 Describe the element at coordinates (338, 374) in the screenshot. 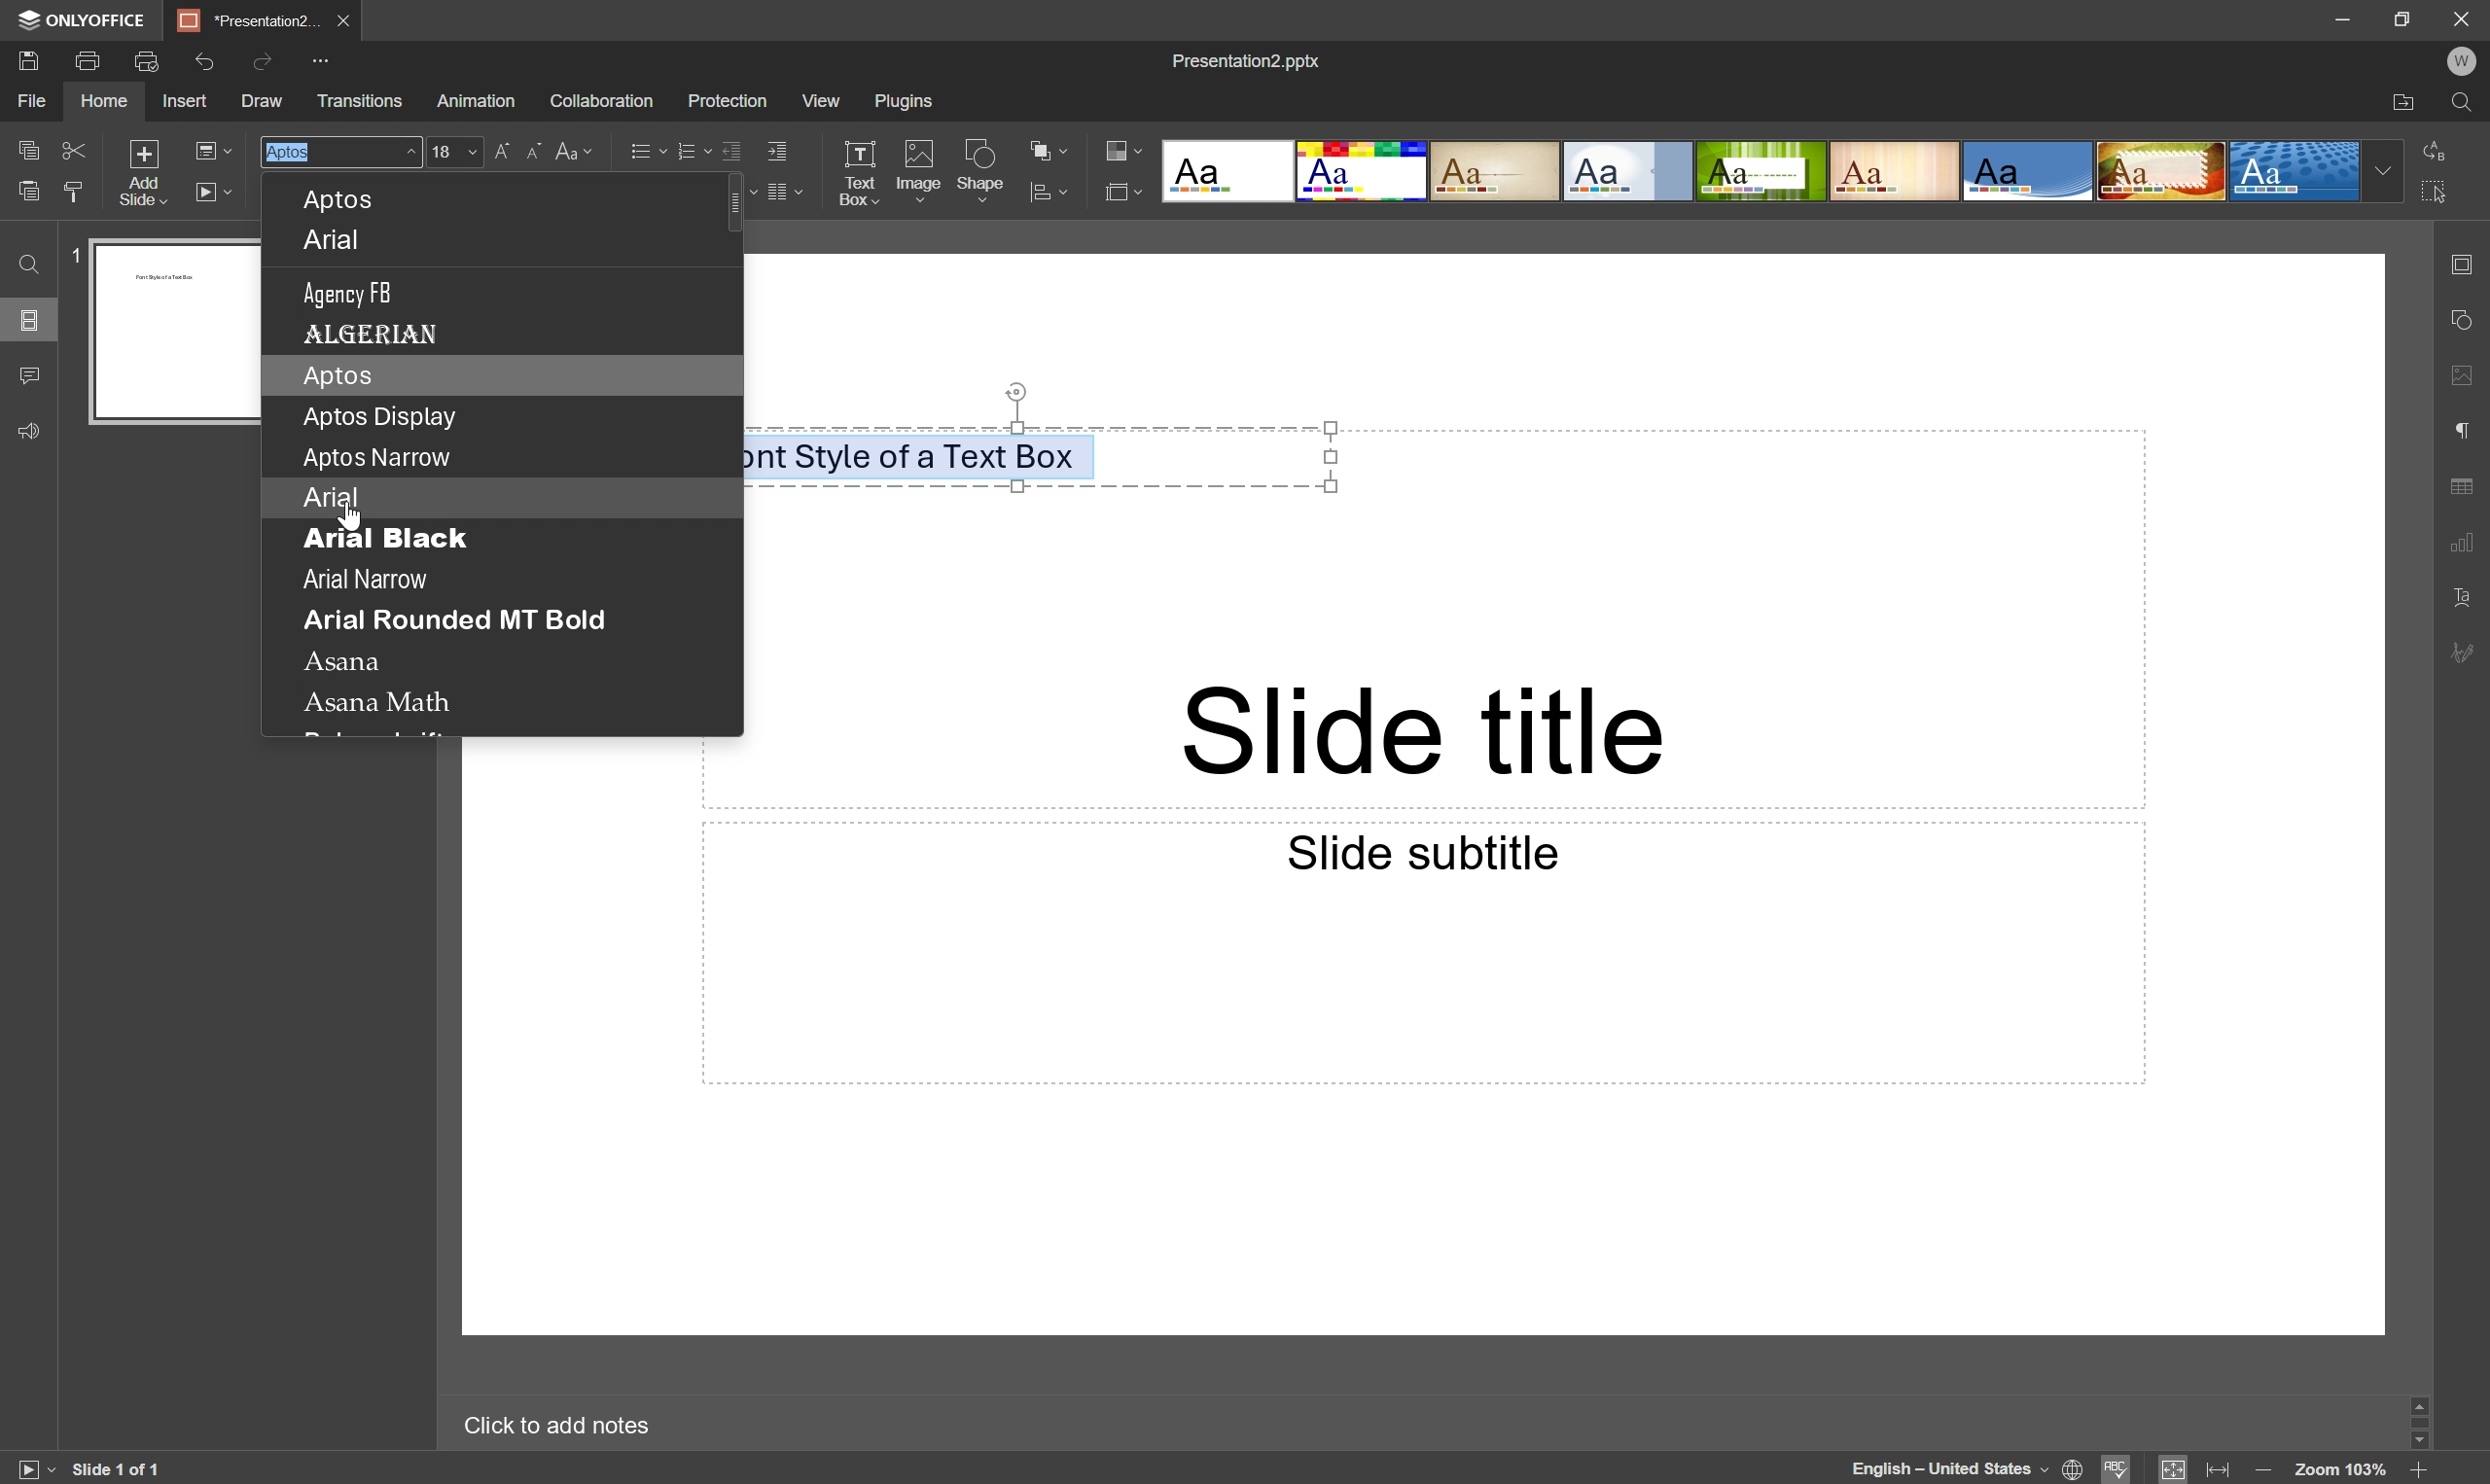

I see `Aptos` at that location.